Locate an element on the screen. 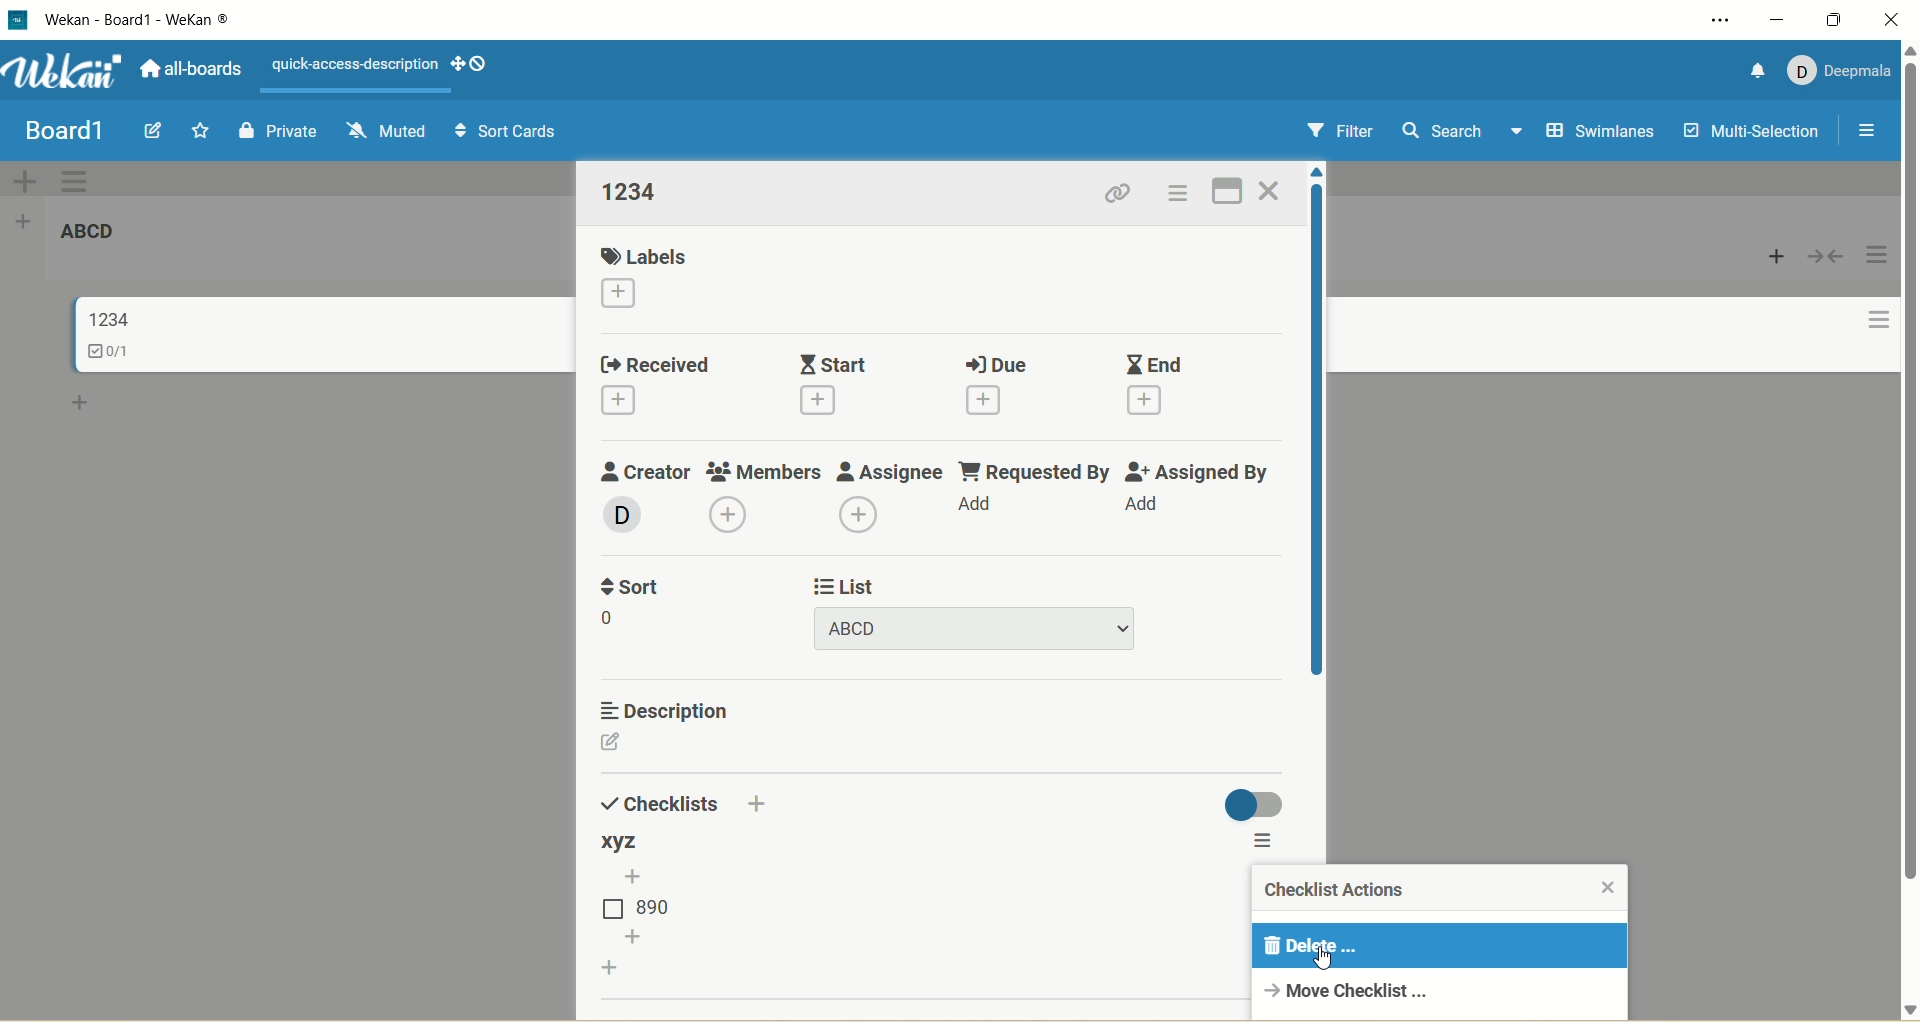 The image size is (1920, 1022). close is located at coordinates (1611, 889).